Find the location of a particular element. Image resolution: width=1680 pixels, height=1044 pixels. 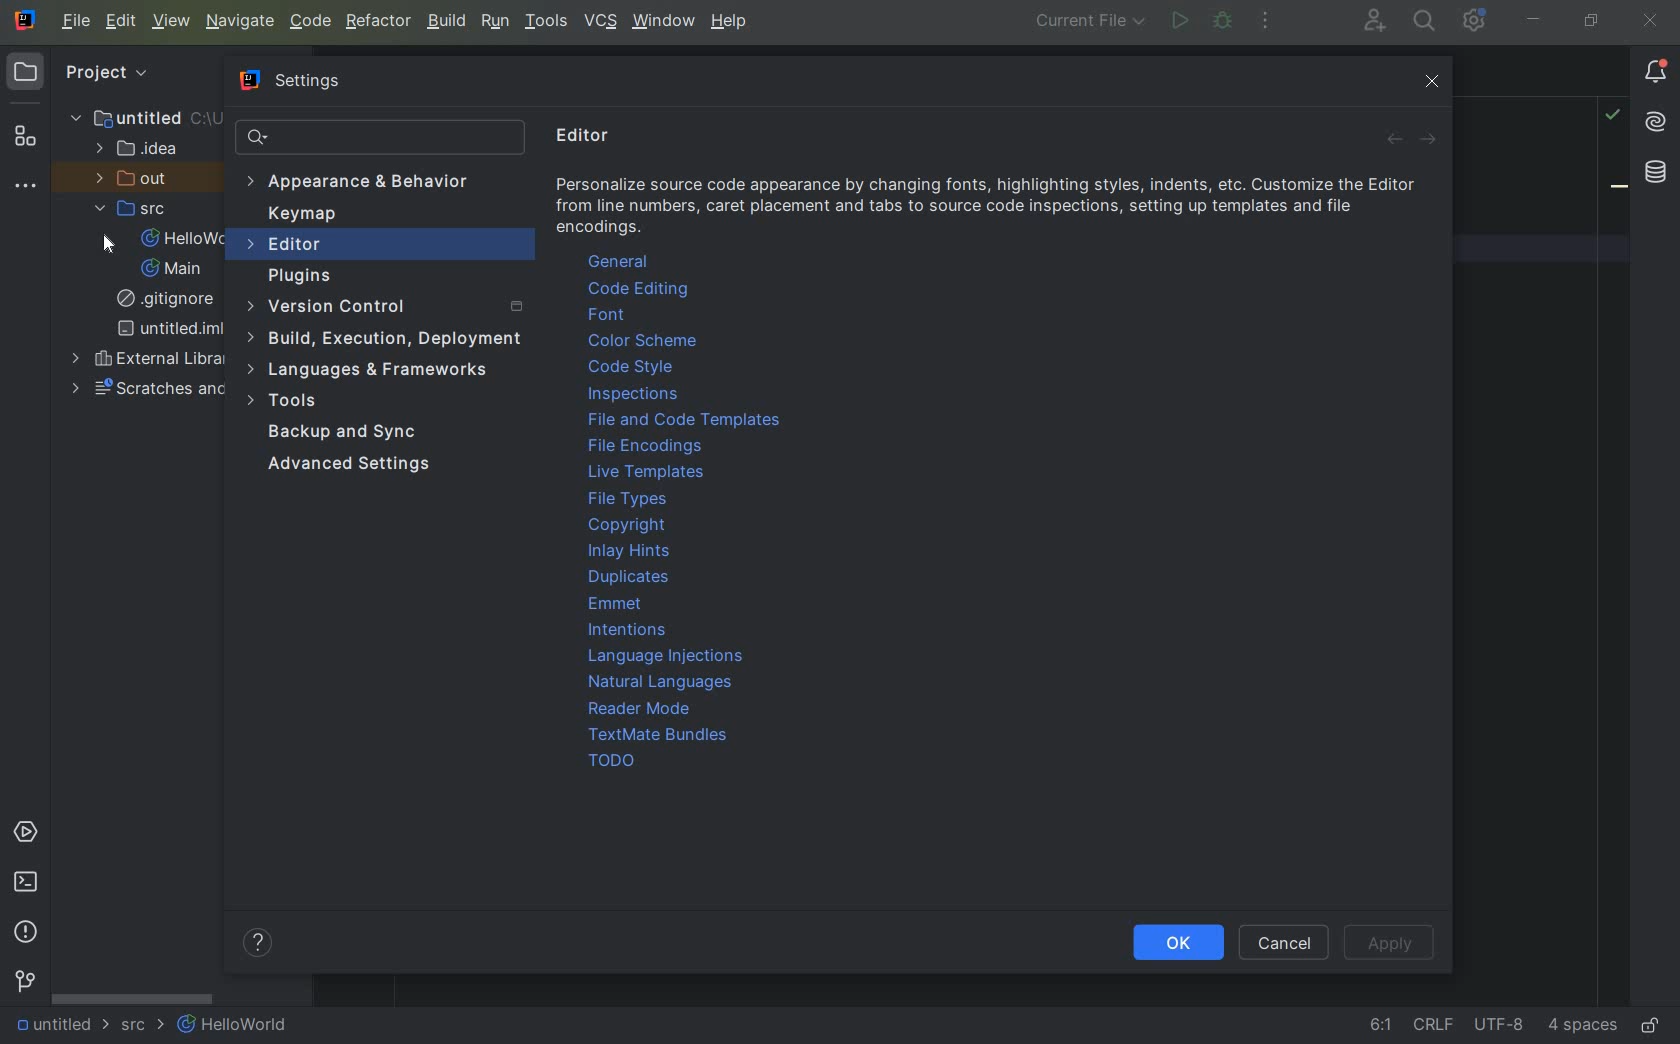

Keymap is located at coordinates (296, 215).